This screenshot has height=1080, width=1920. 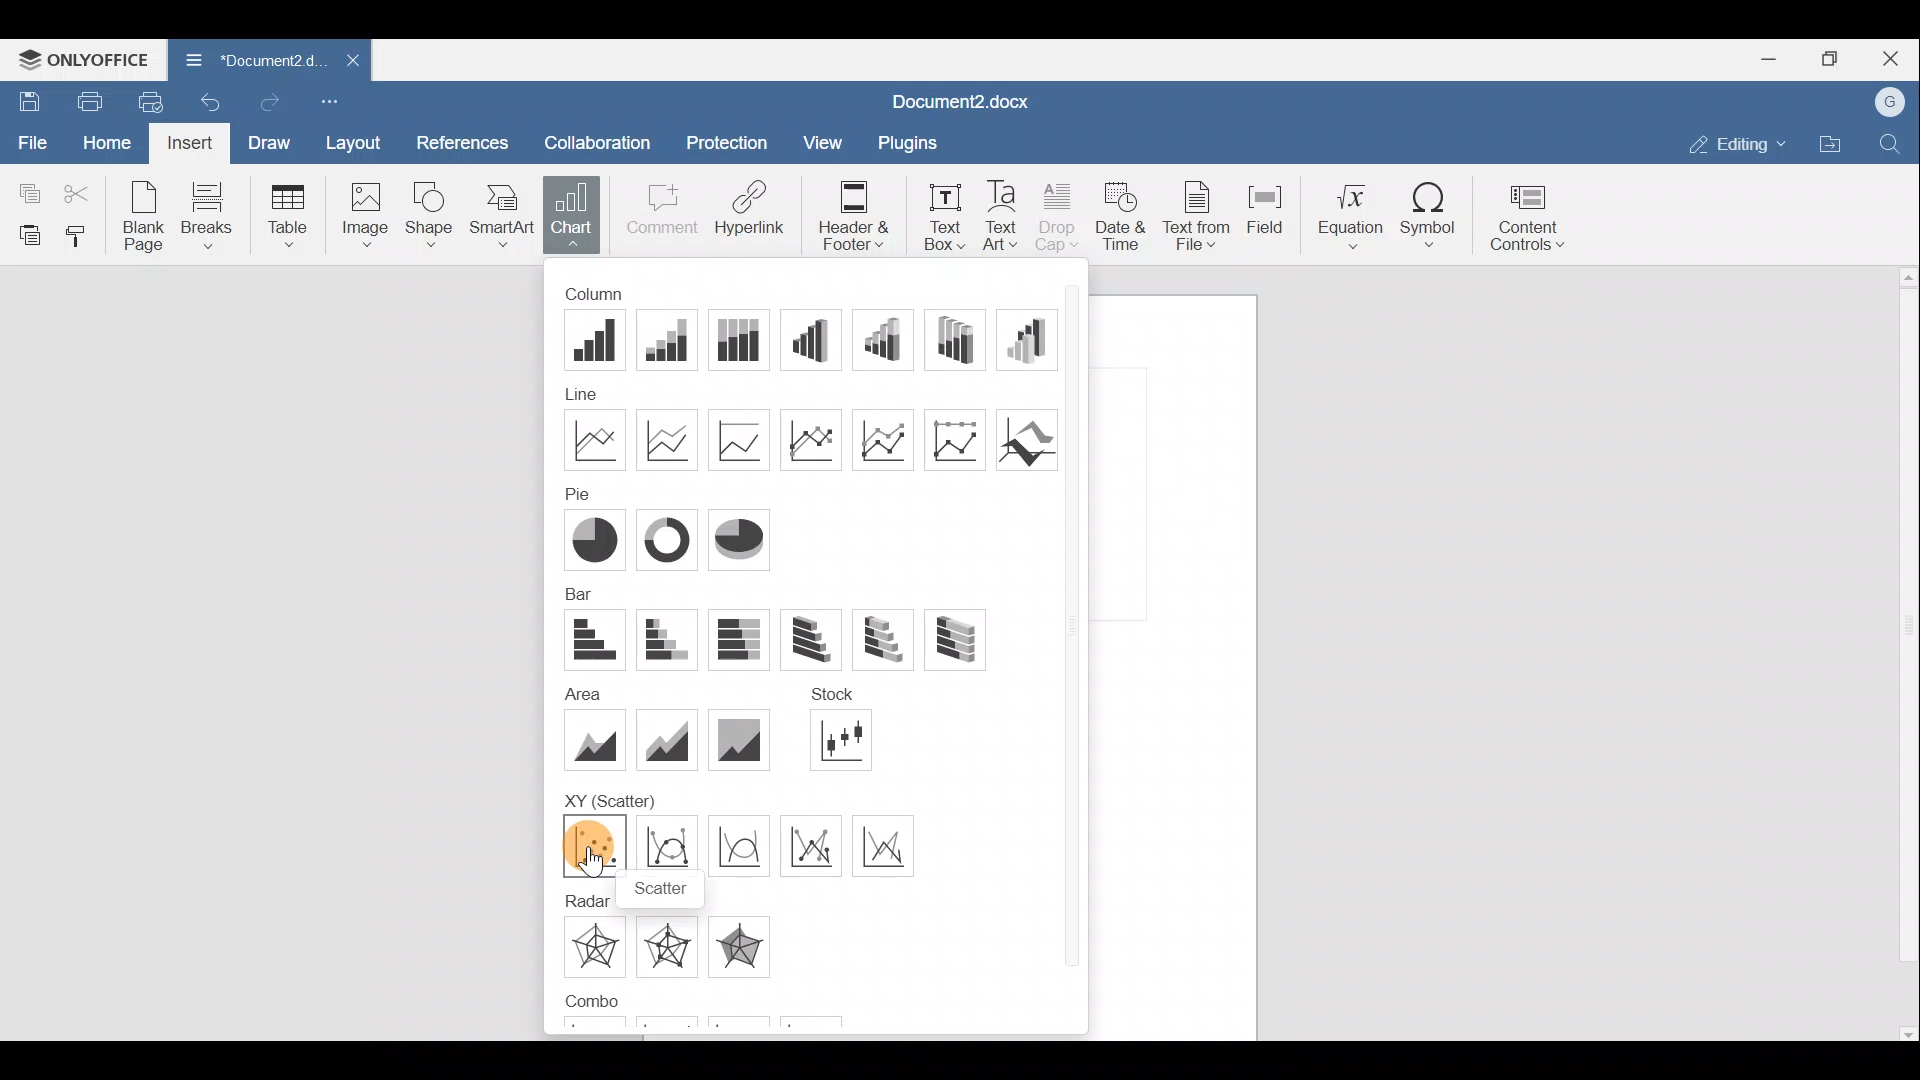 I want to click on Pie, so click(x=592, y=537).